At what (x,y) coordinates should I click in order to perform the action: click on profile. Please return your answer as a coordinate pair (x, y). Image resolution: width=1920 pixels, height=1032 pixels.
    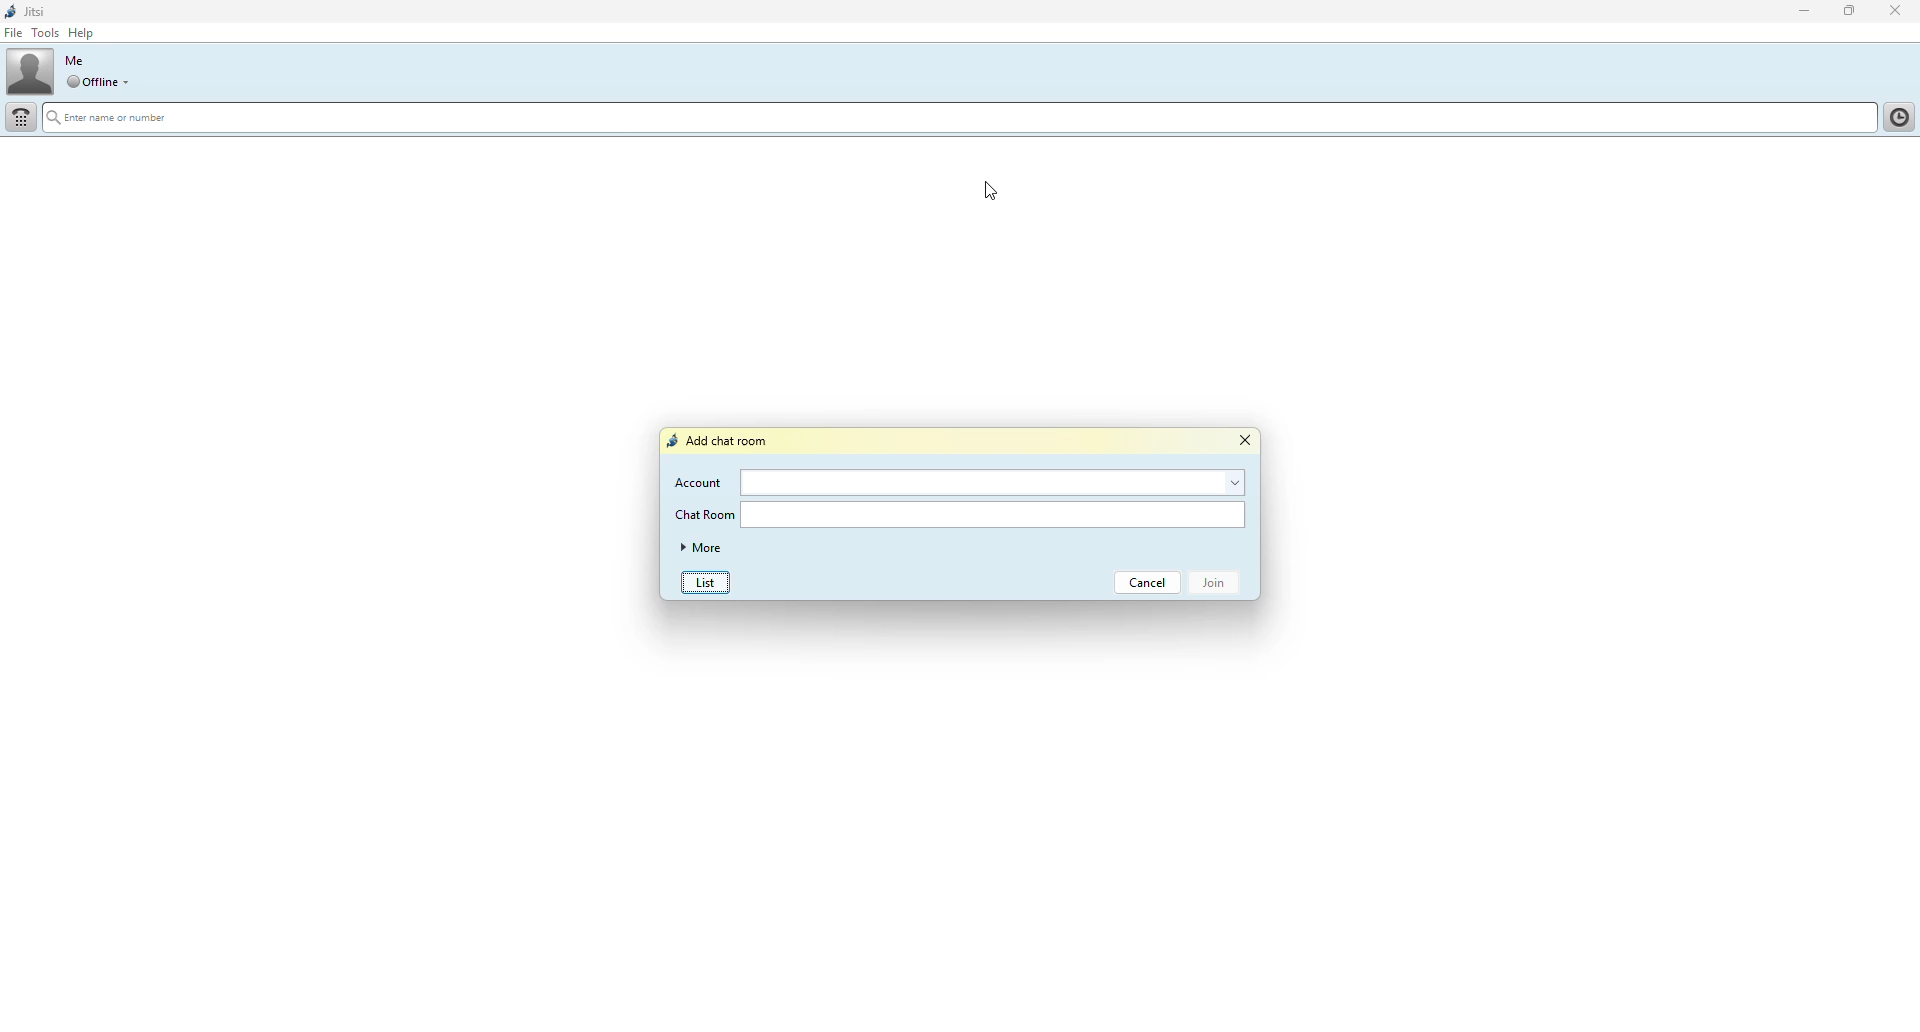
    Looking at the image, I should click on (31, 70).